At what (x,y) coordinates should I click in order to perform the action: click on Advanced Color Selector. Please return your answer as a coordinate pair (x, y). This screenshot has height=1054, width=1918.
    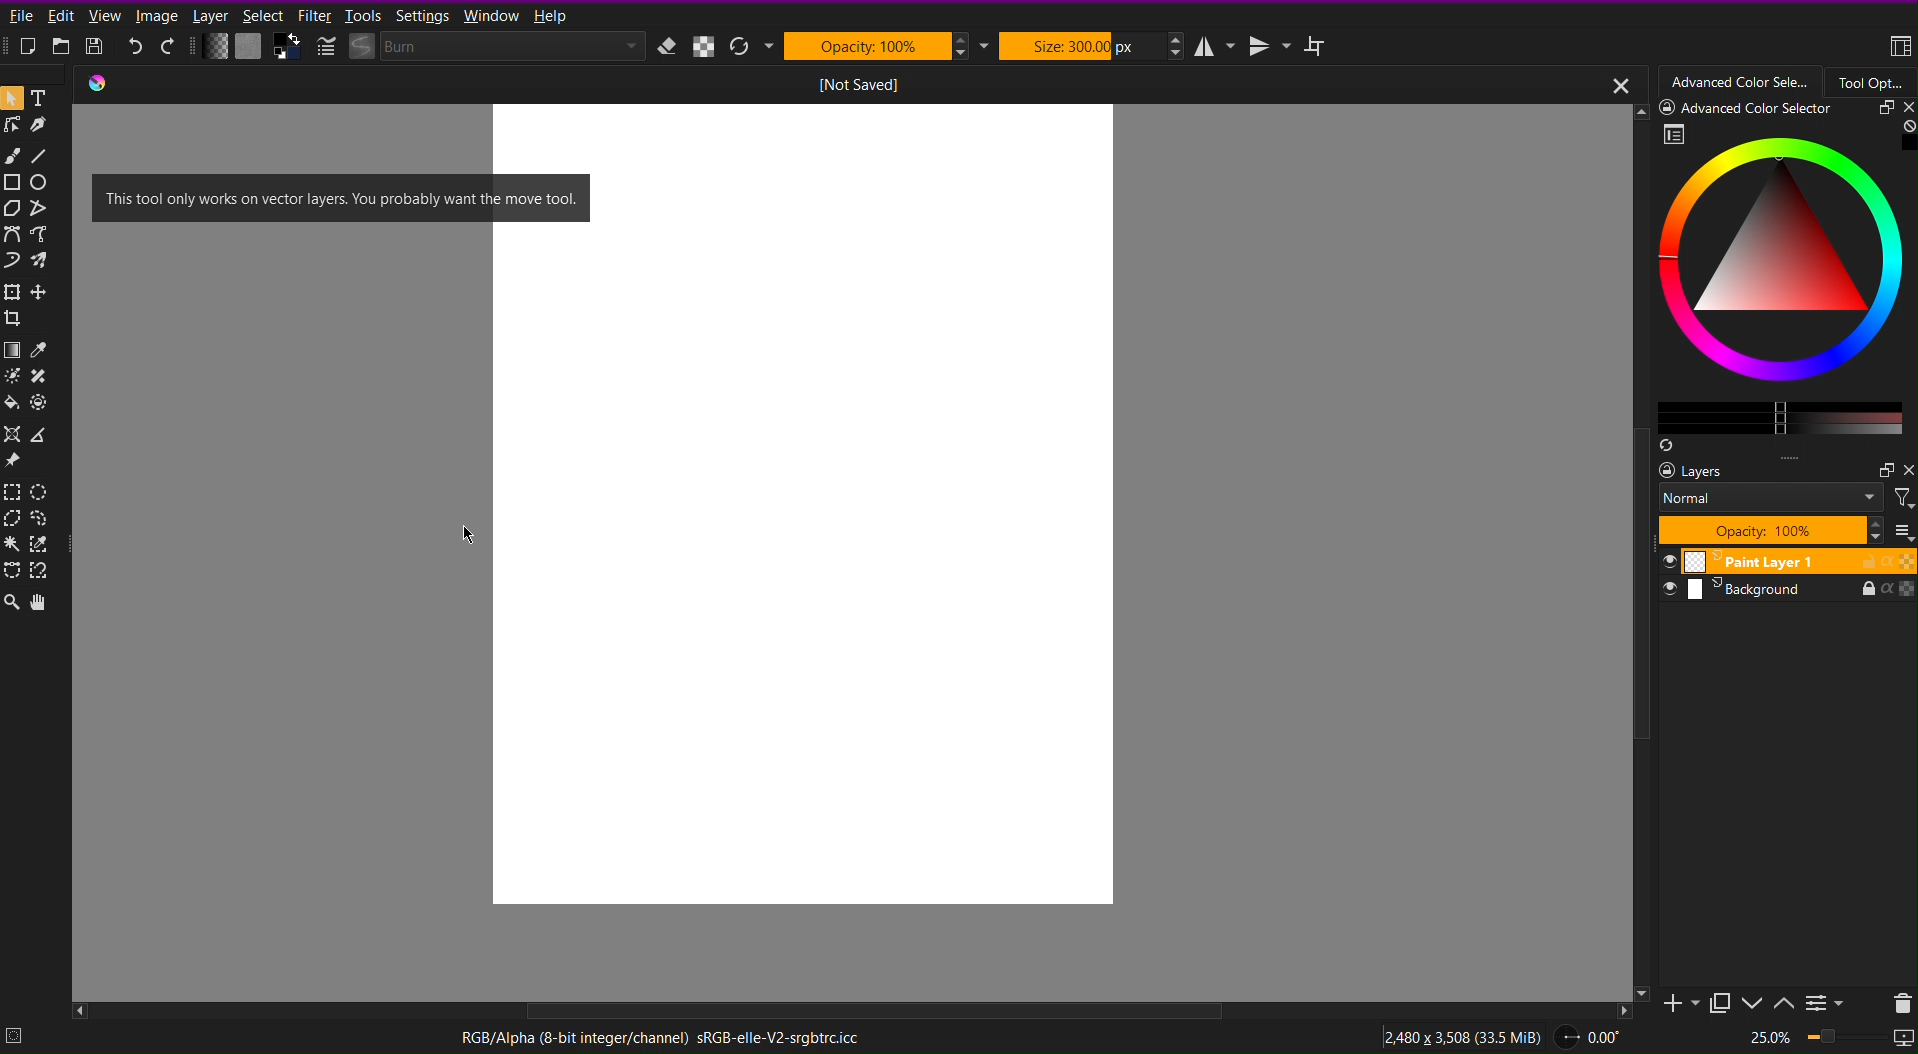
    Looking at the image, I should click on (1741, 83).